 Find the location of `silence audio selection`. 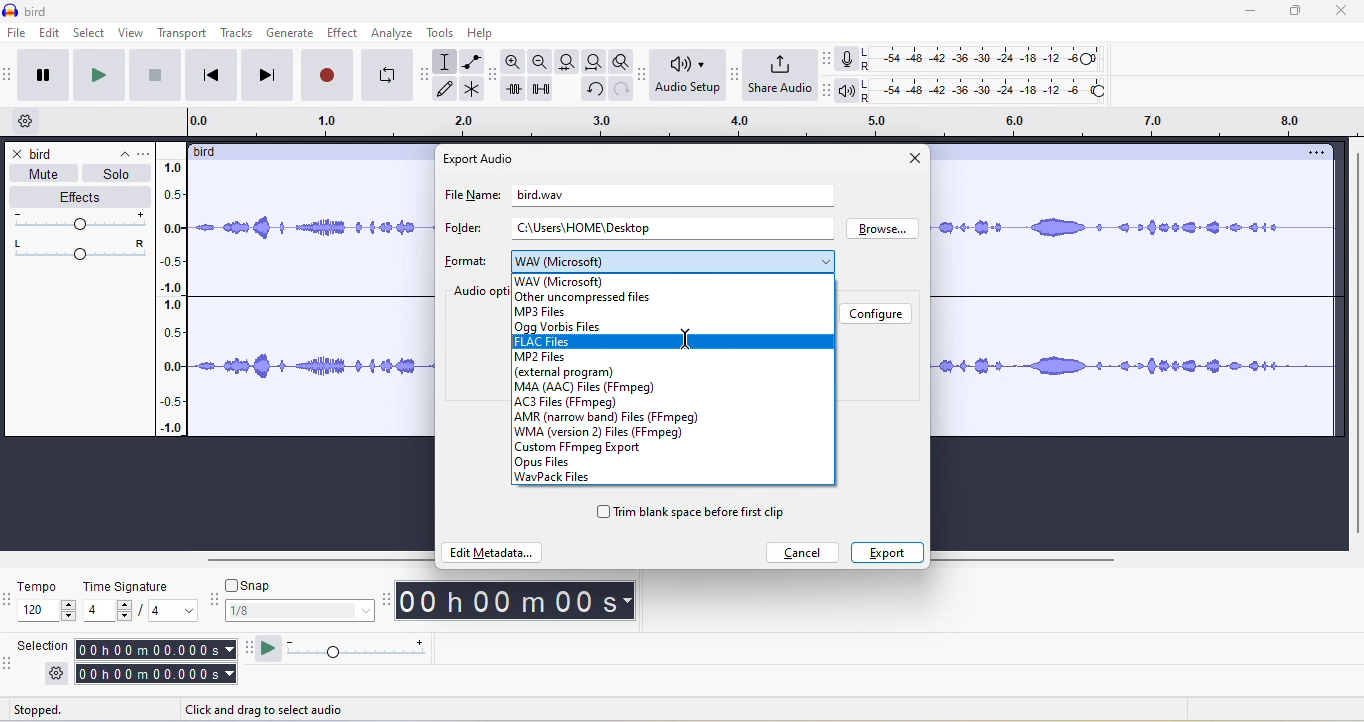

silence audio selection is located at coordinates (547, 93).